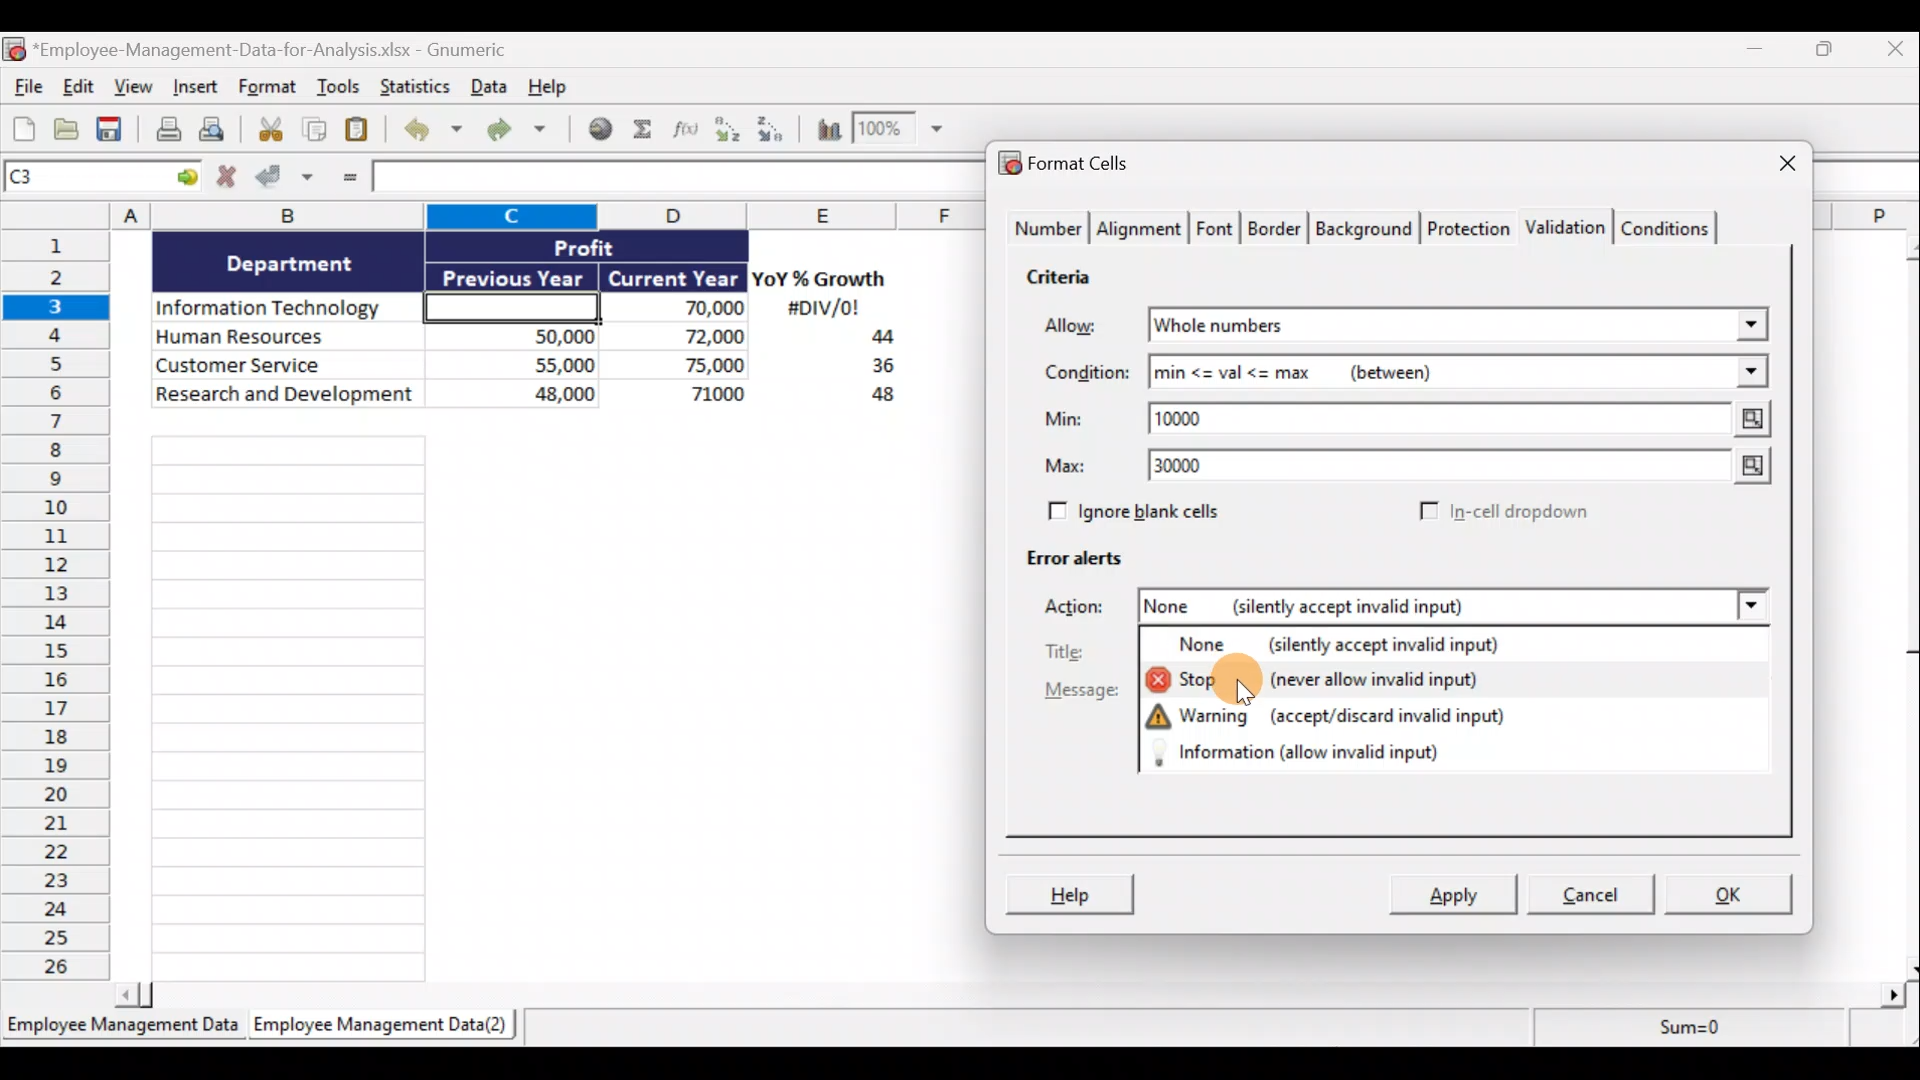 This screenshot has width=1920, height=1080. What do you see at coordinates (1085, 373) in the screenshot?
I see `Condition` at bounding box center [1085, 373].